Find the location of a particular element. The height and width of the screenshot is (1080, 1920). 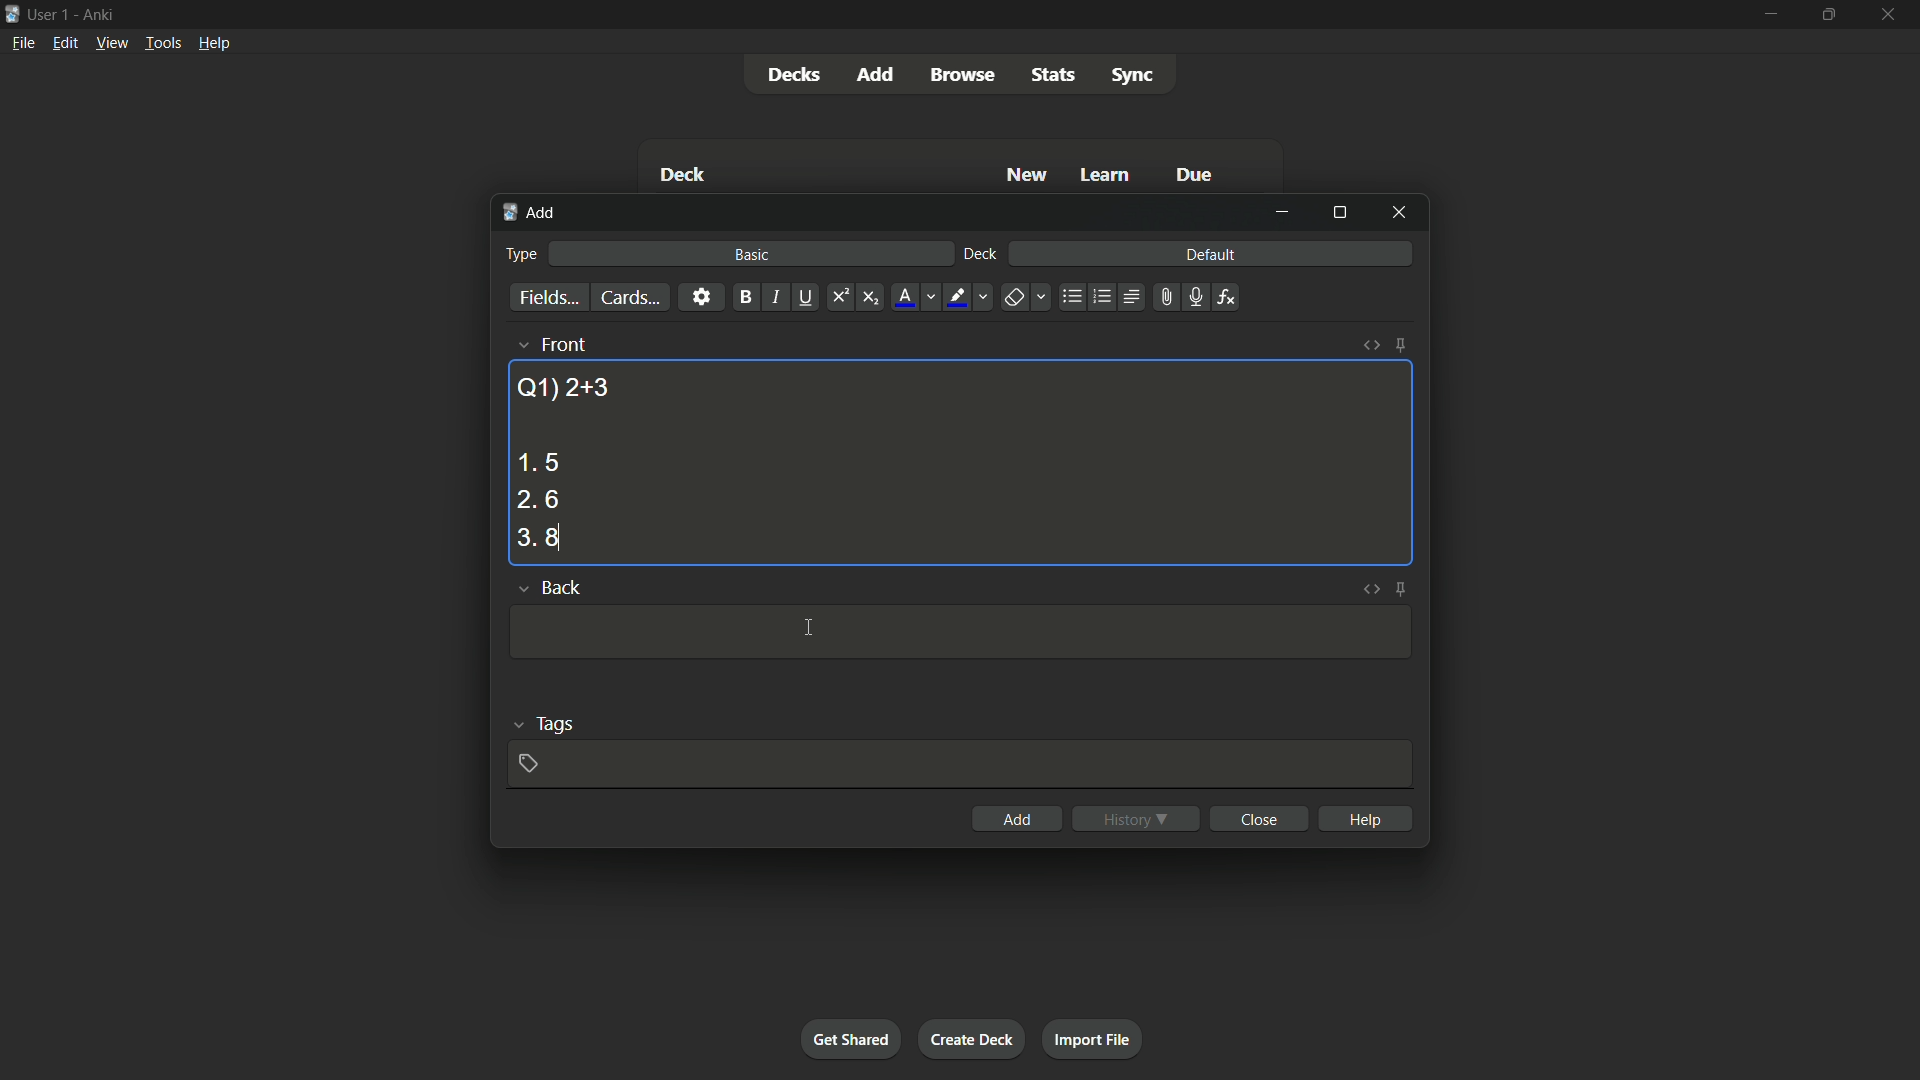

option 3 is located at coordinates (539, 538).